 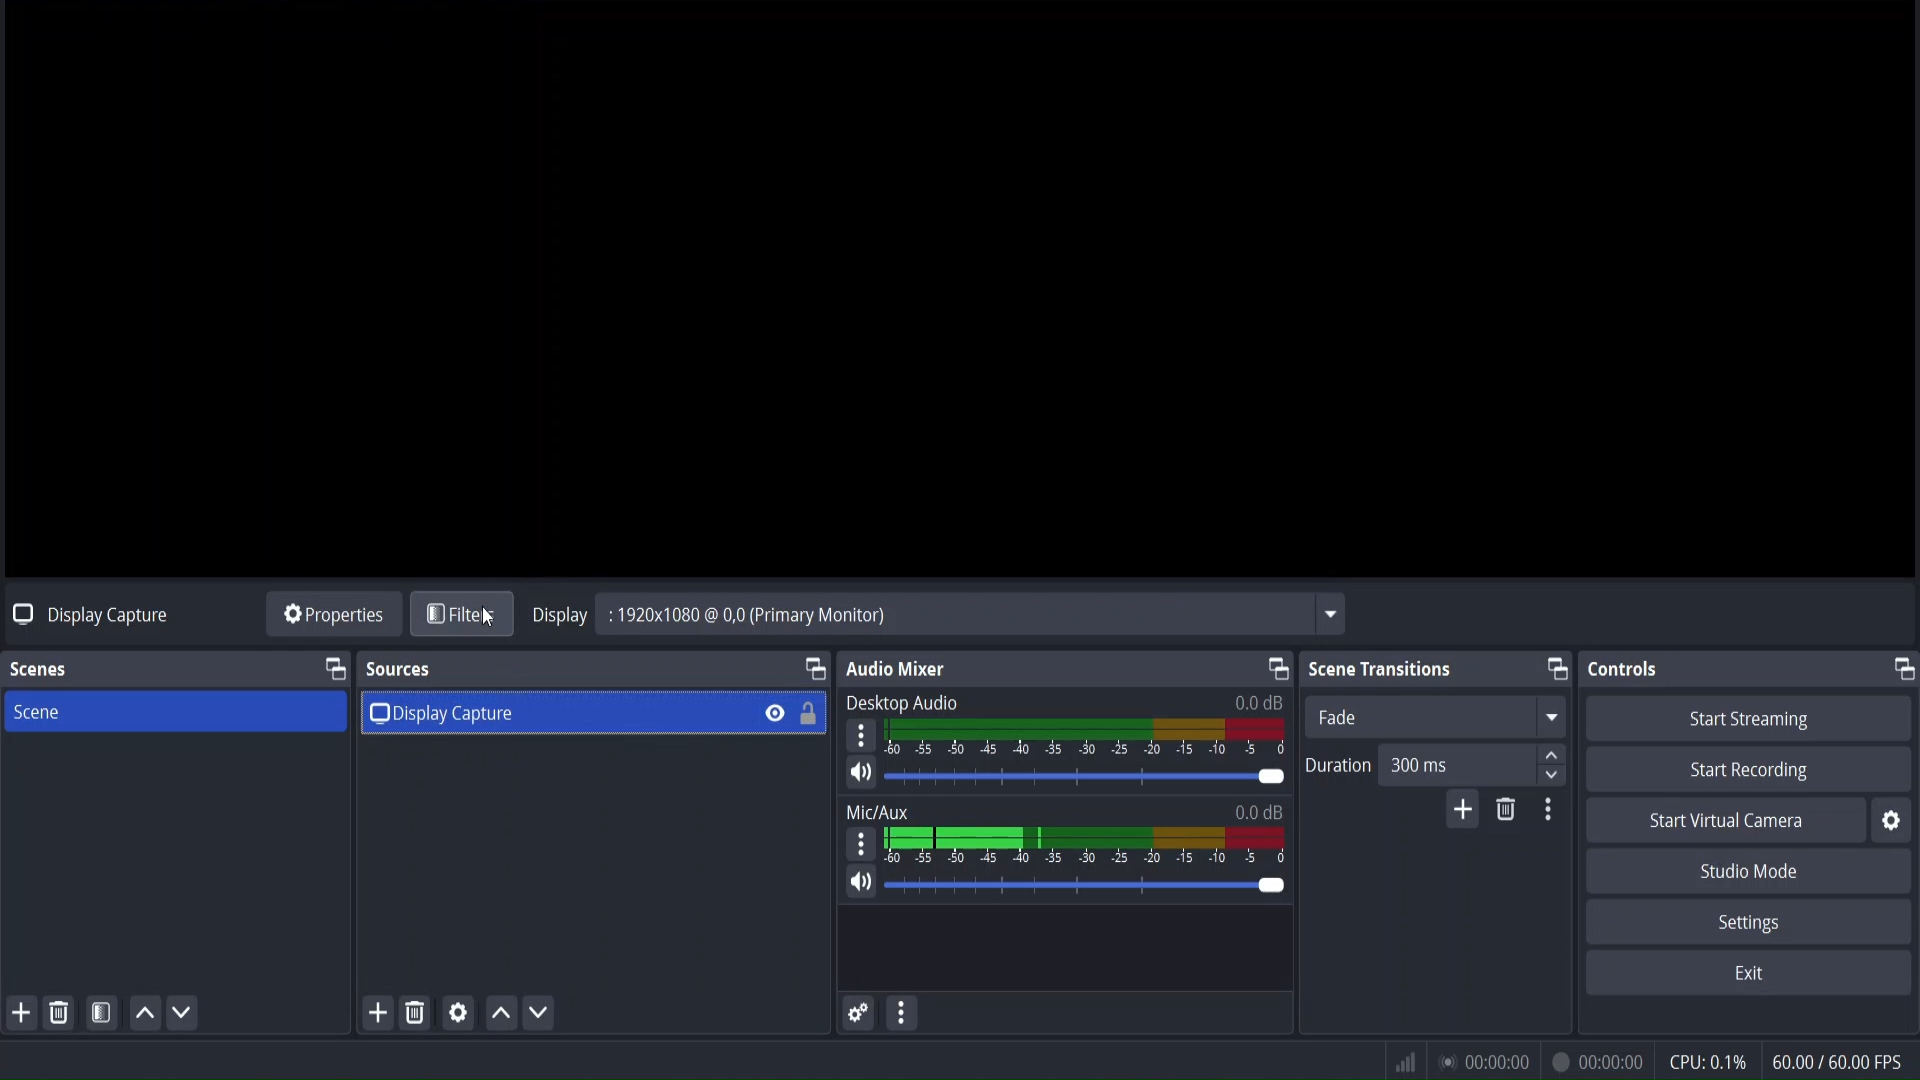 I want to click on settings, so click(x=1745, y=922).